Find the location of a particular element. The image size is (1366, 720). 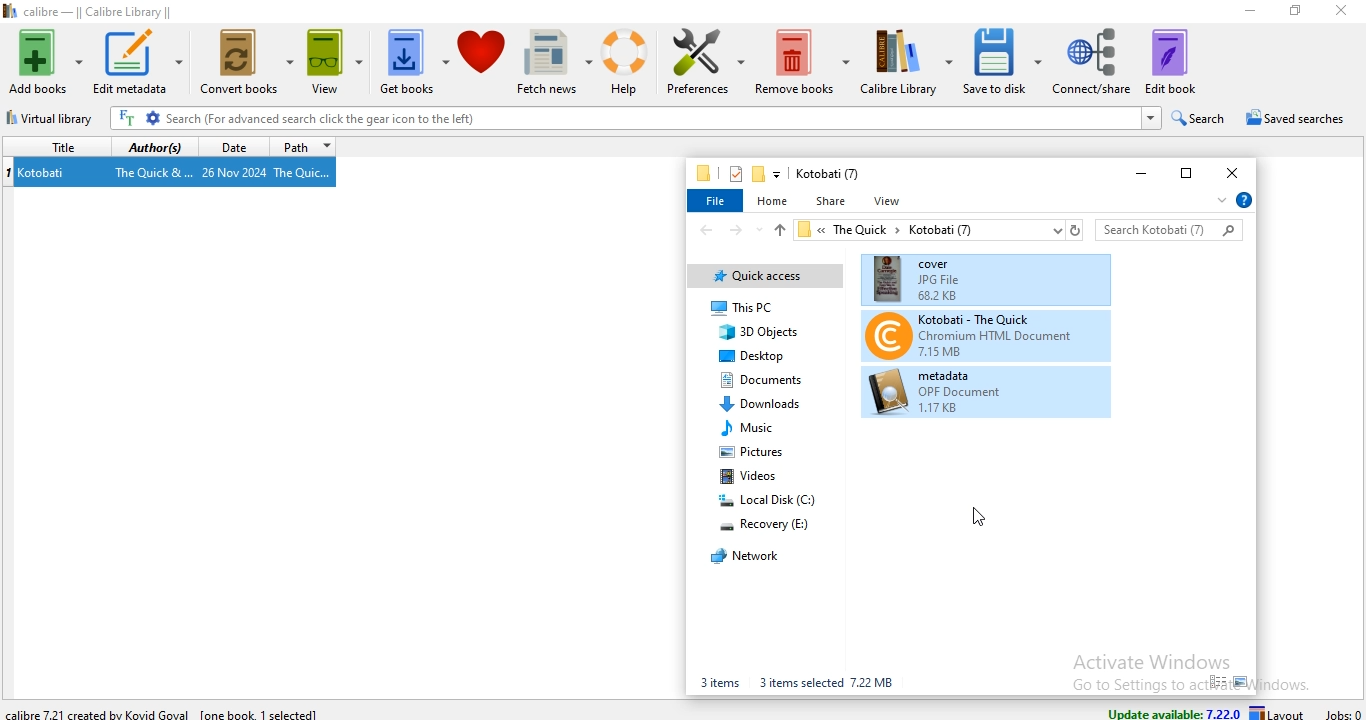

edit metadata is located at coordinates (138, 61).